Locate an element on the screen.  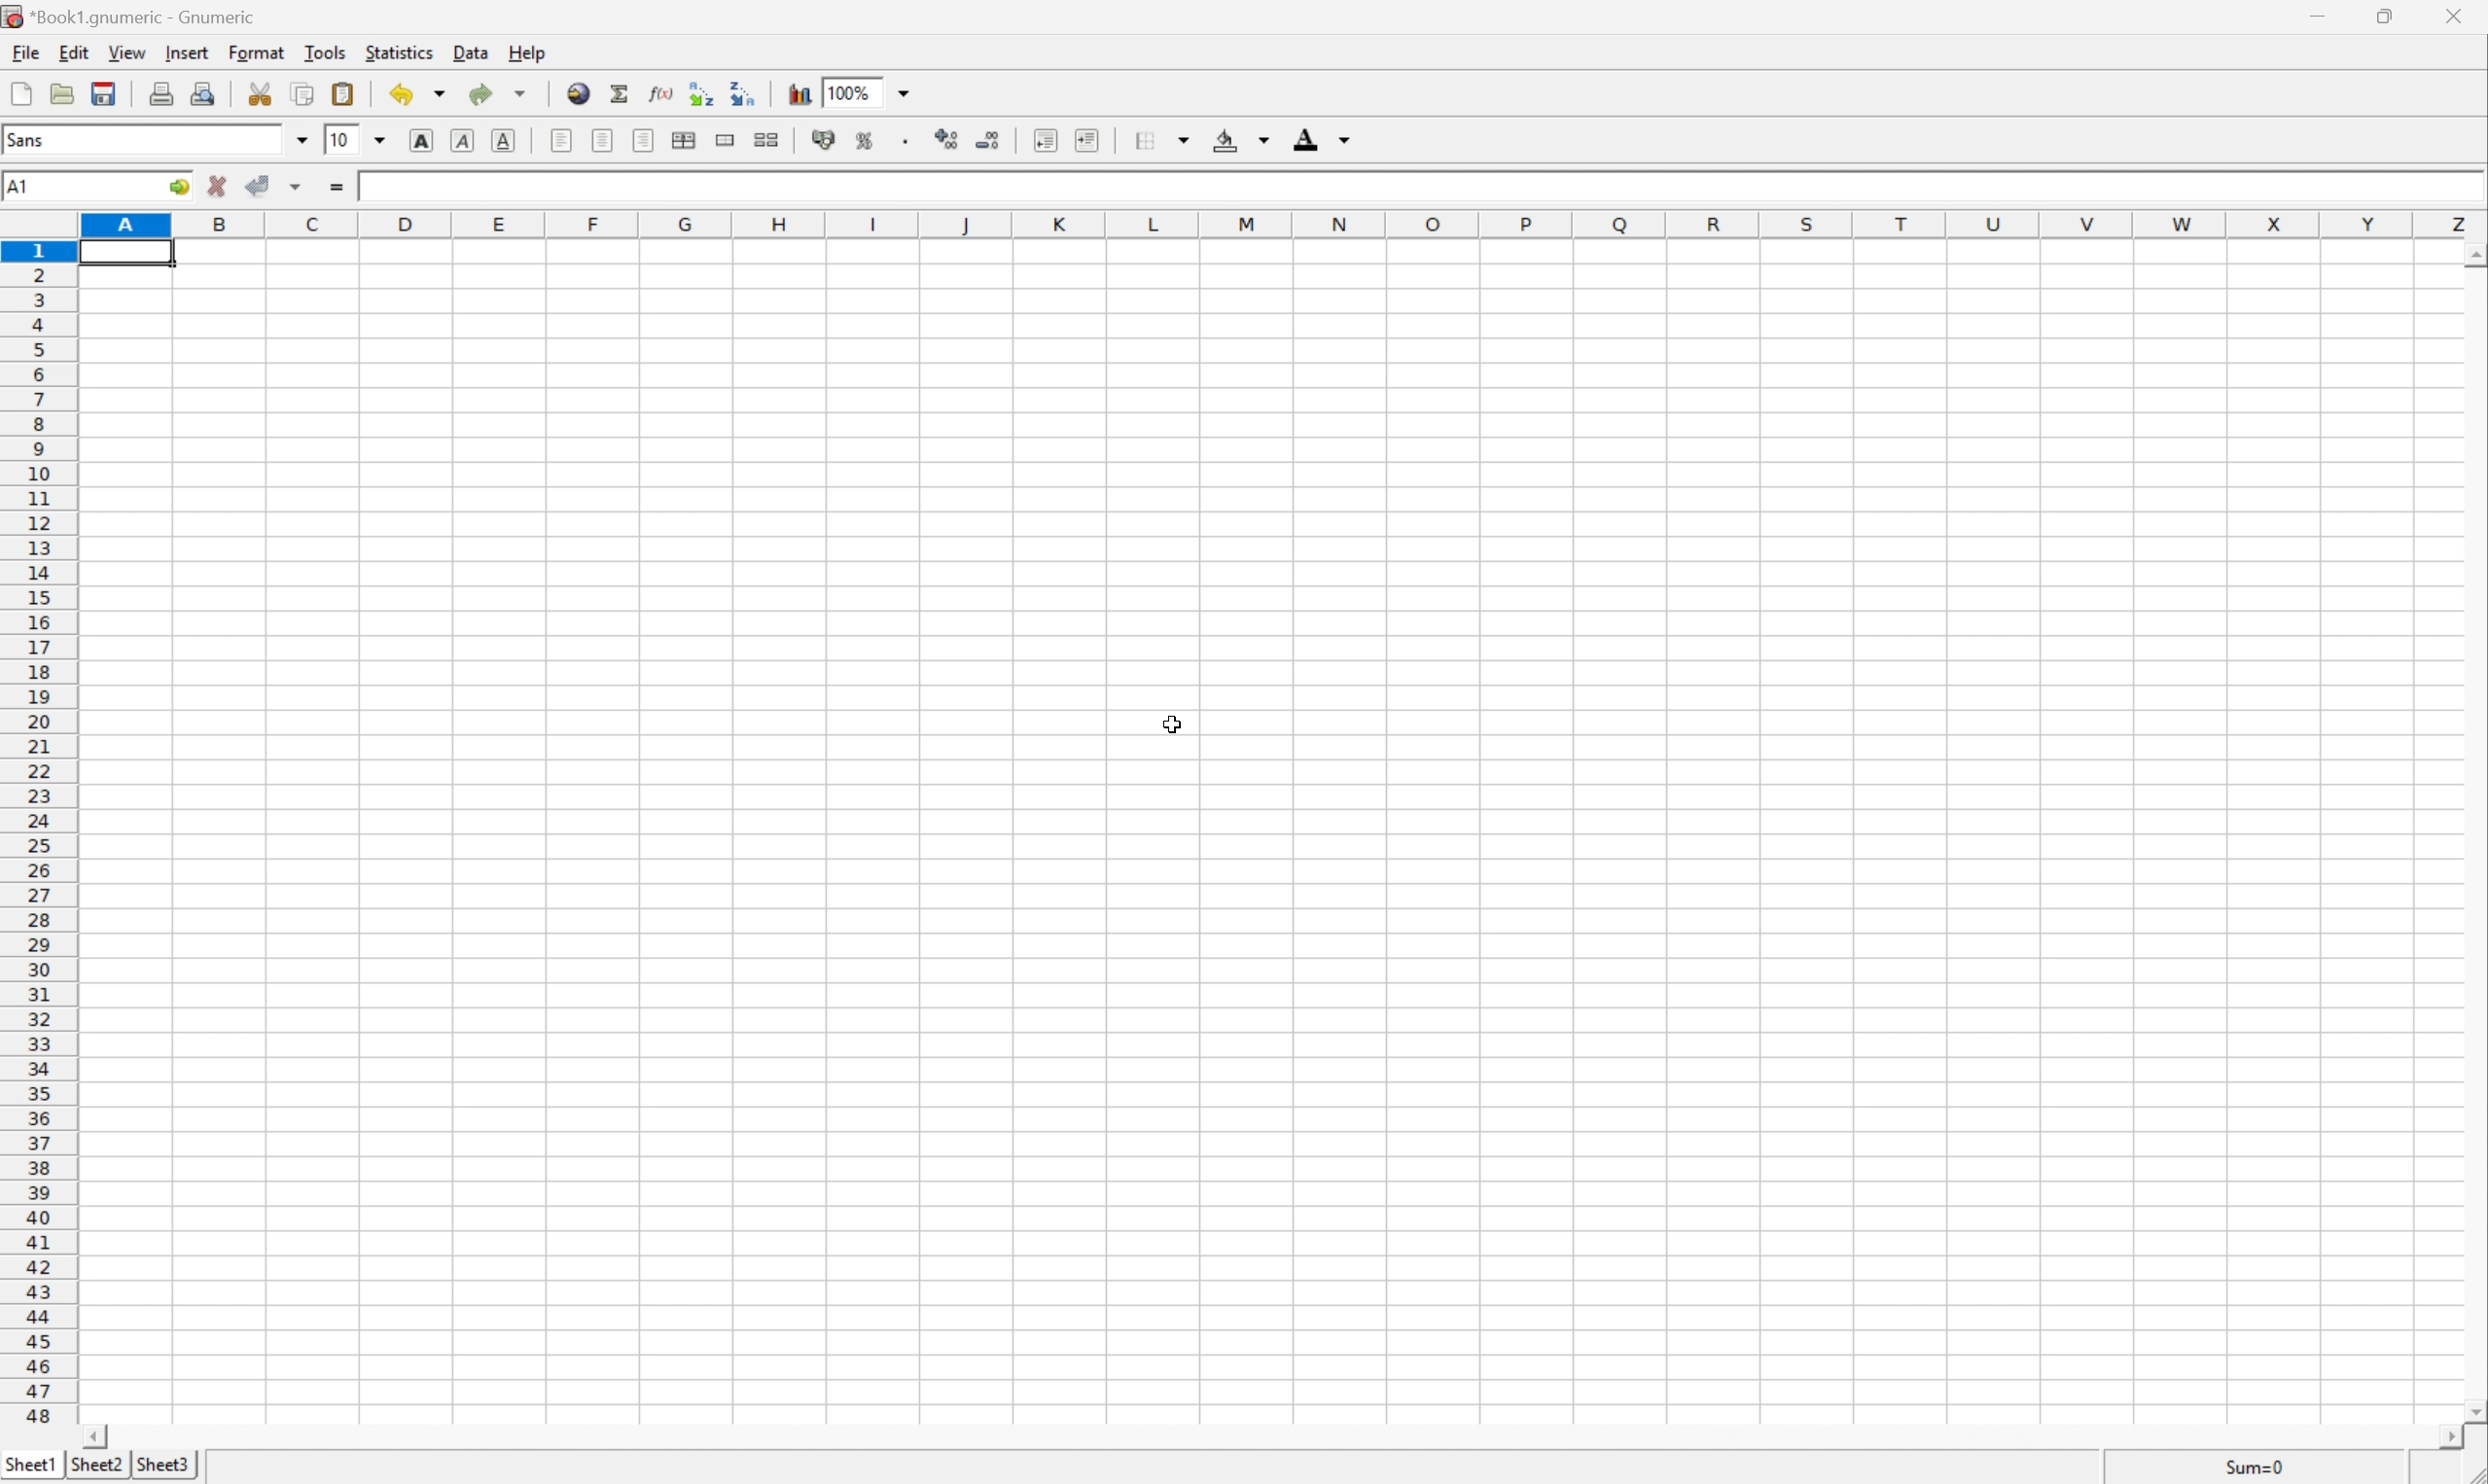
Cursor is located at coordinates (1176, 724).